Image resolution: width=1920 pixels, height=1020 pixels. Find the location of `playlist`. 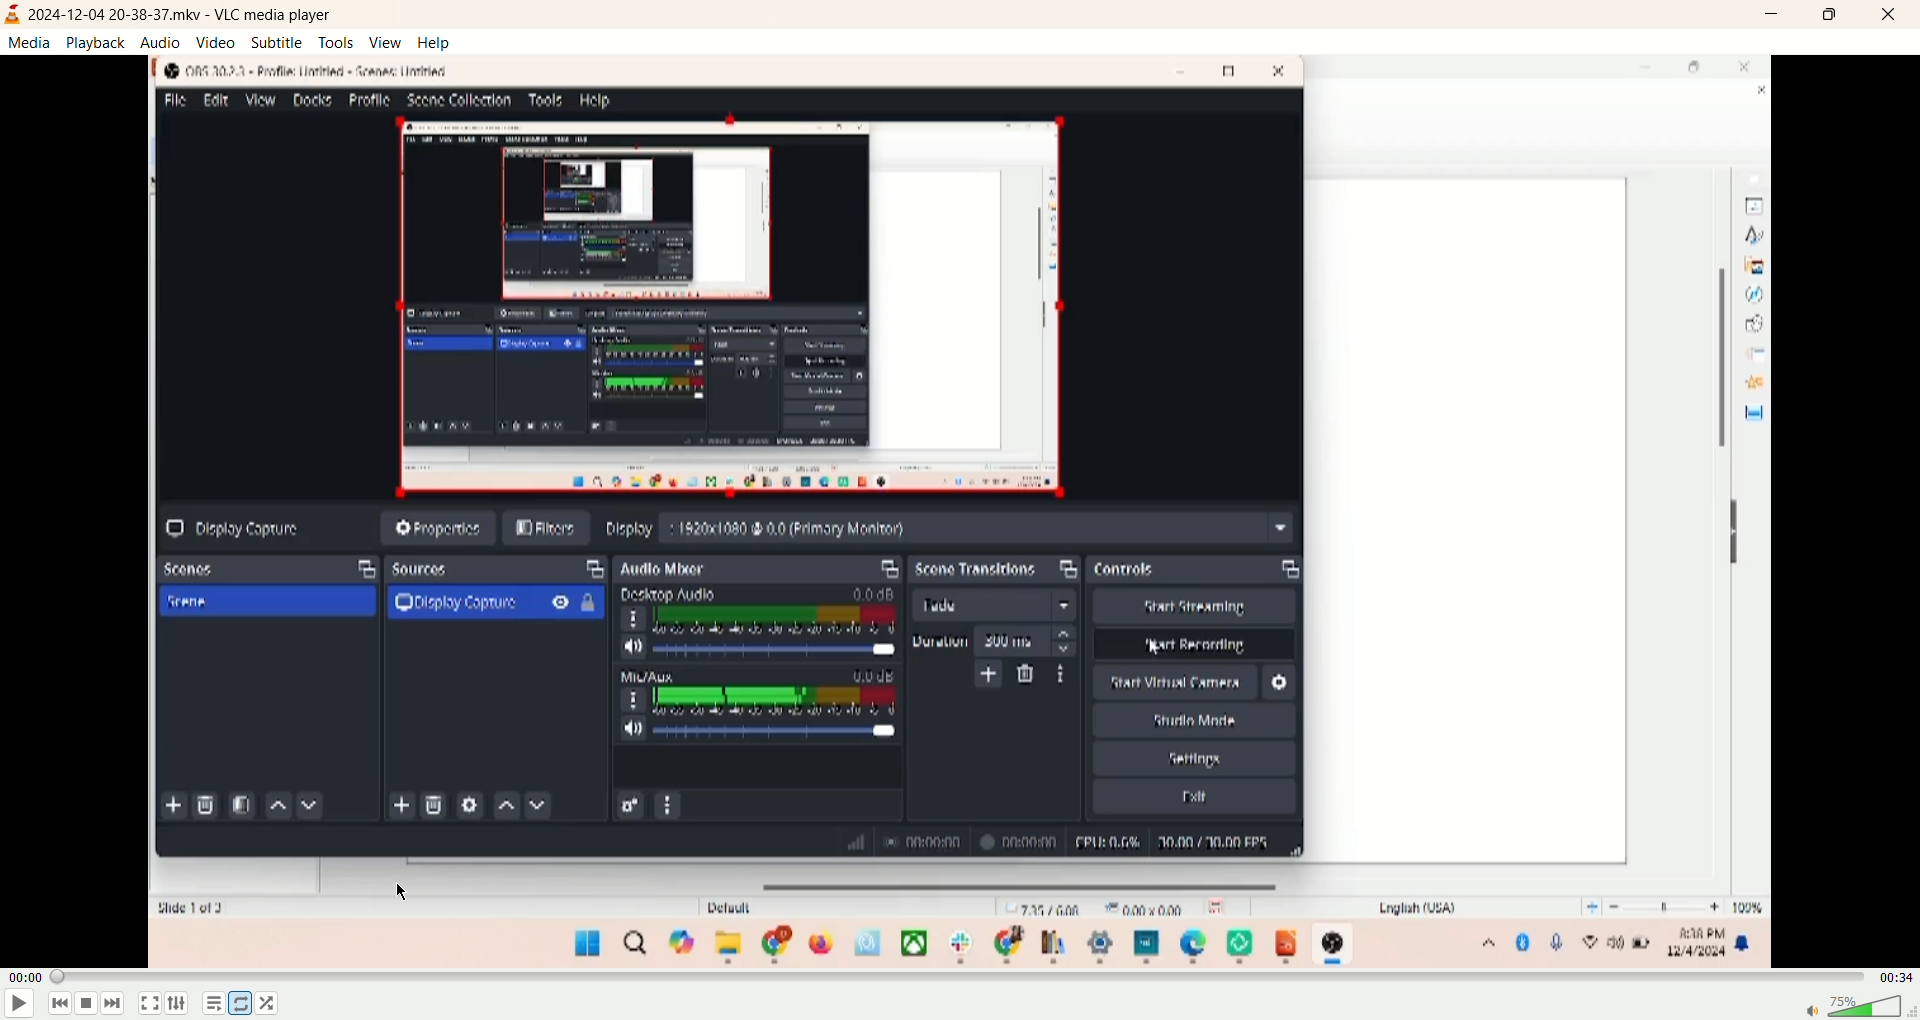

playlist is located at coordinates (214, 1004).